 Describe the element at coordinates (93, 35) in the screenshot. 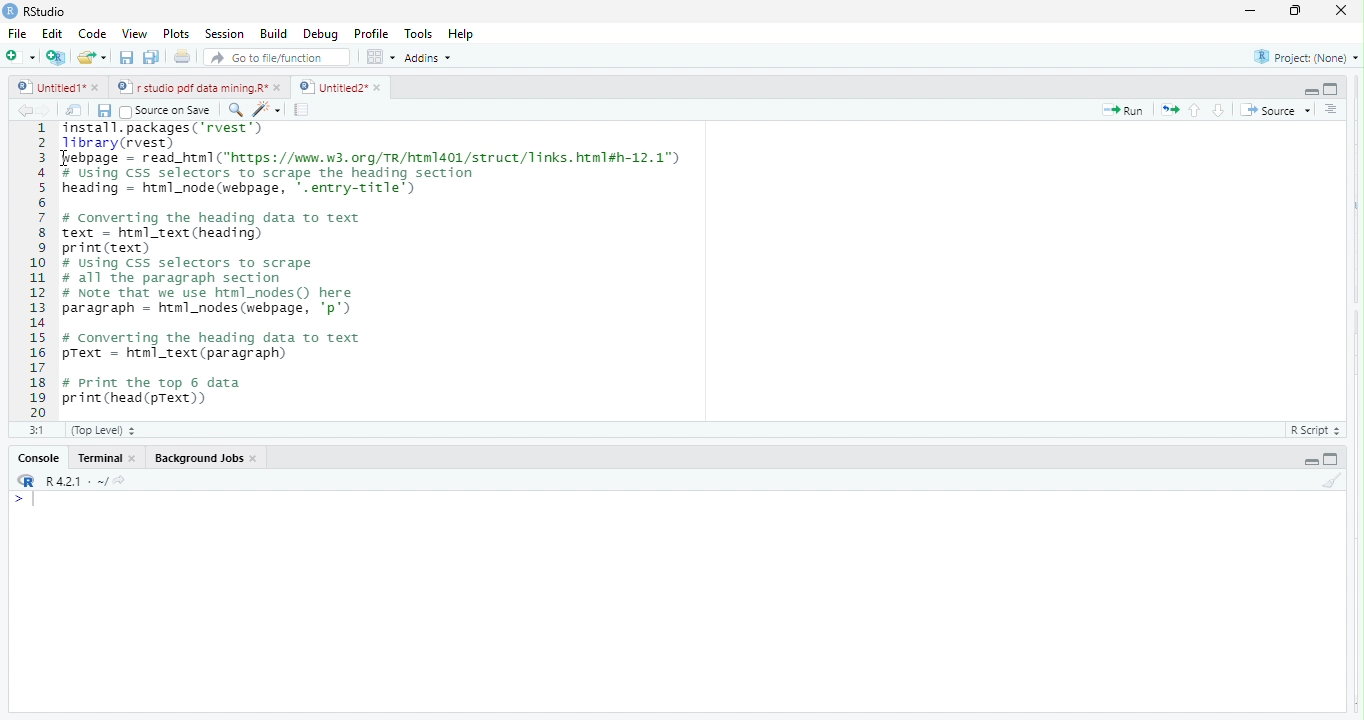

I see `code` at that location.